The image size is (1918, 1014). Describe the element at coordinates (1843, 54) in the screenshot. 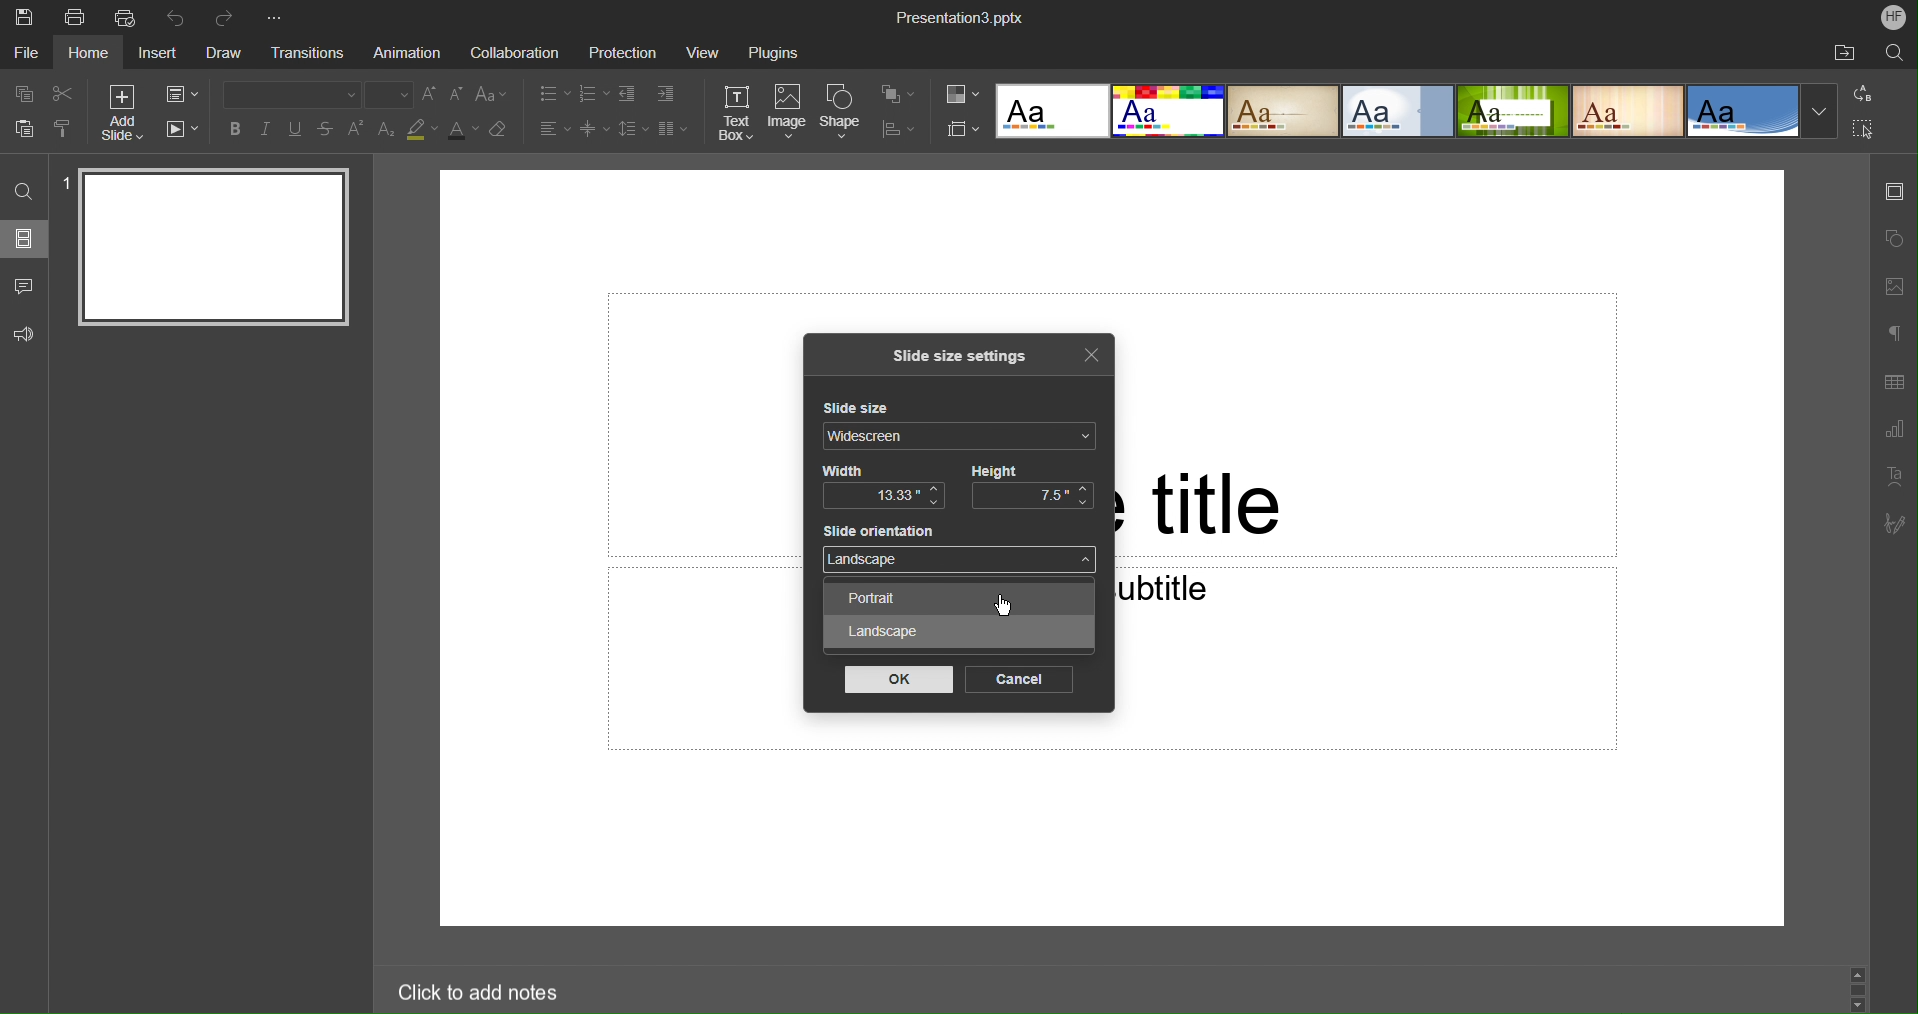

I see `Open File Location` at that location.